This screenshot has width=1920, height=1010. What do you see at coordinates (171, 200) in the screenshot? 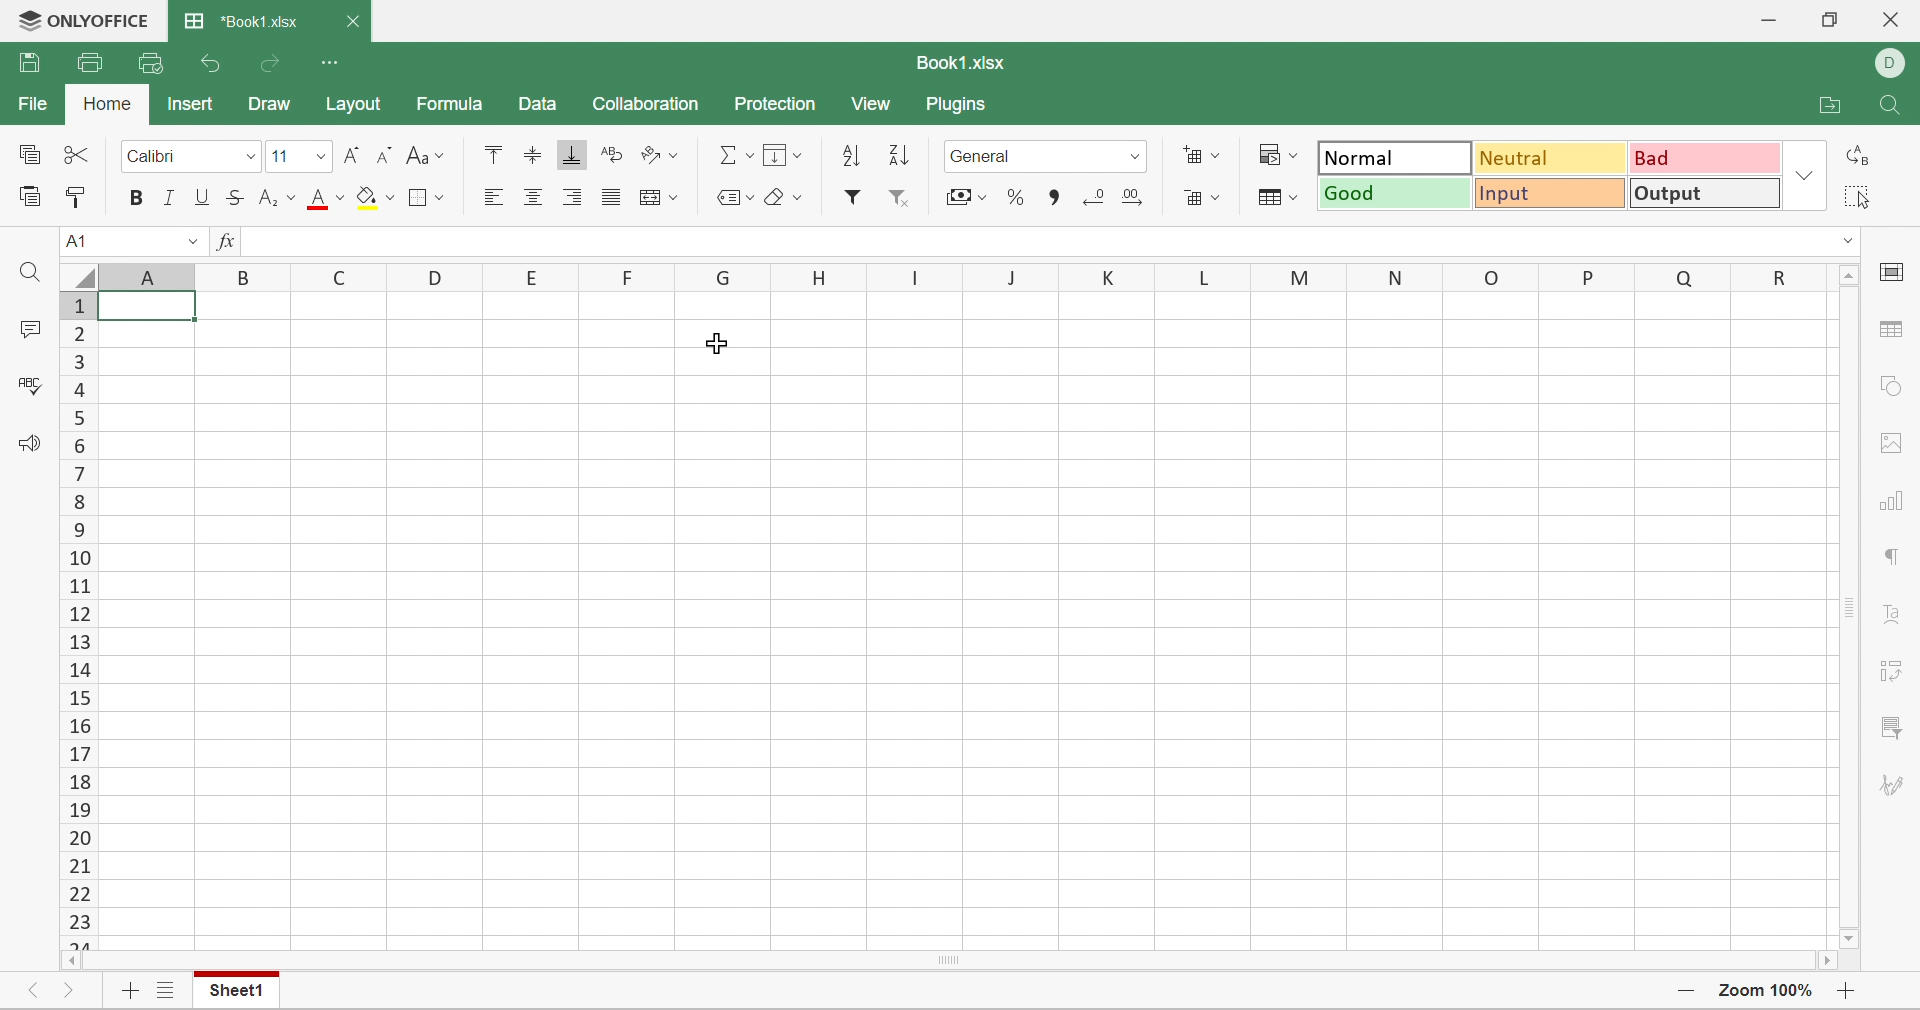
I see `Italic` at bounding box center [171, 200].